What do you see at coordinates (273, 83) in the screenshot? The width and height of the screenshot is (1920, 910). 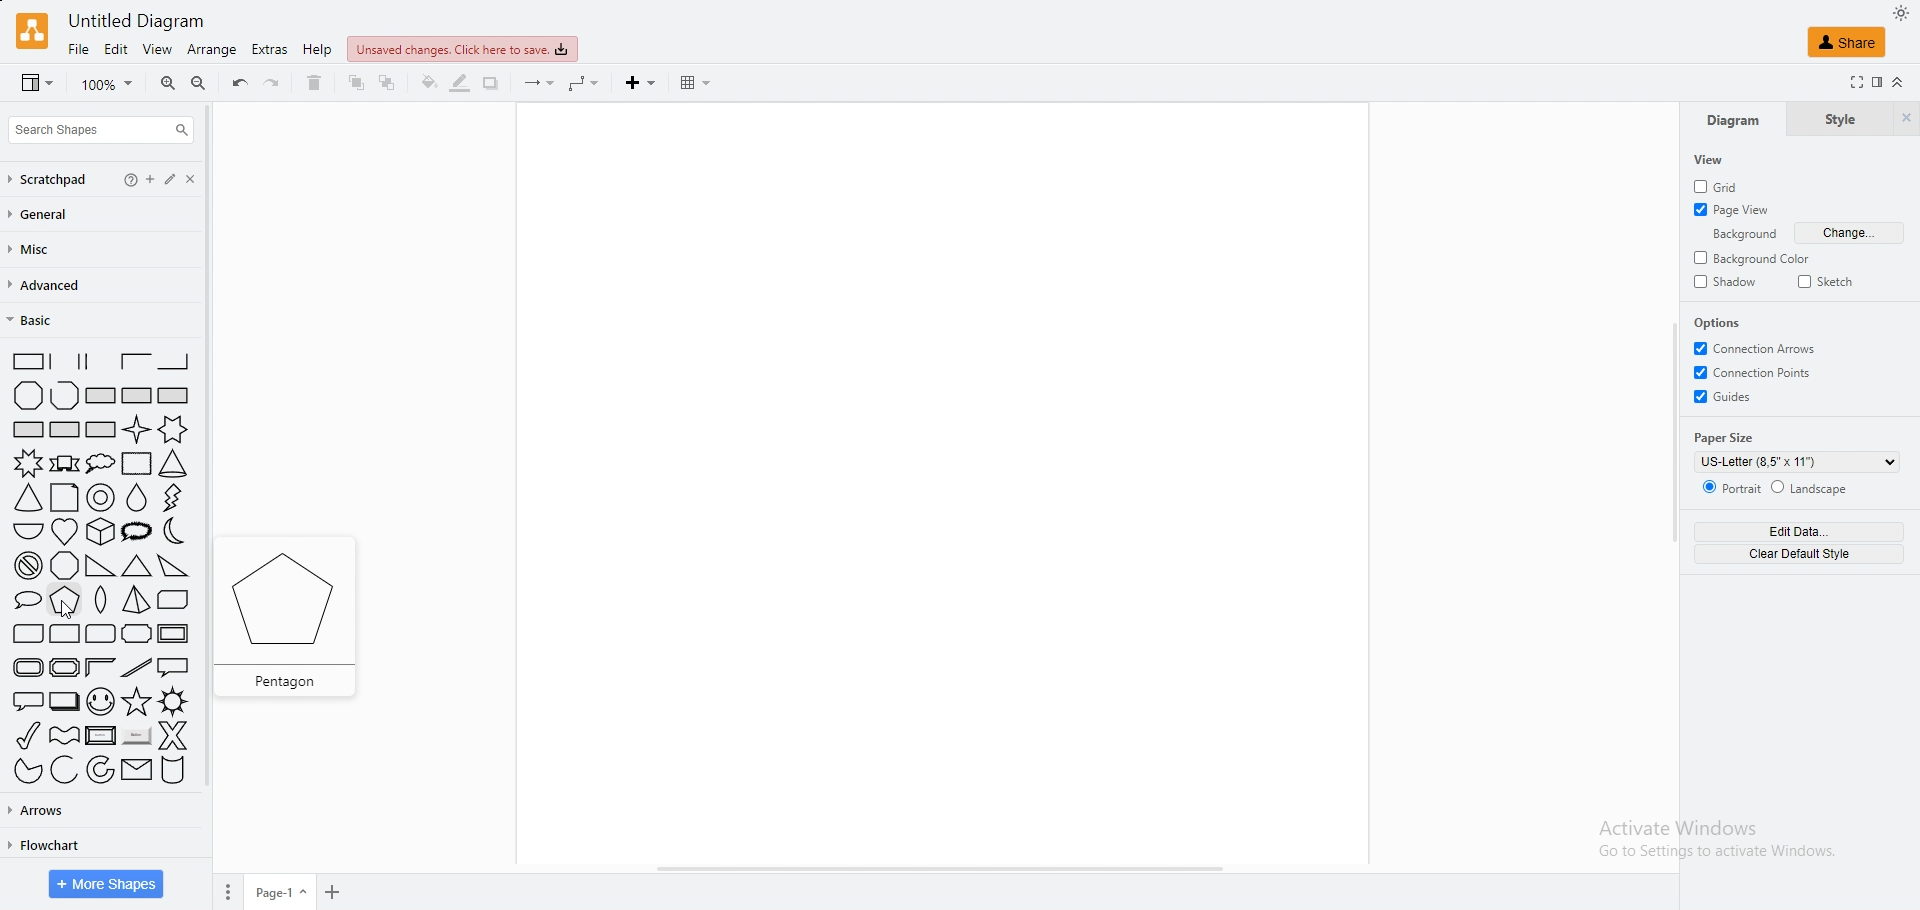 I see `redo` at bounding box center [273, 83].